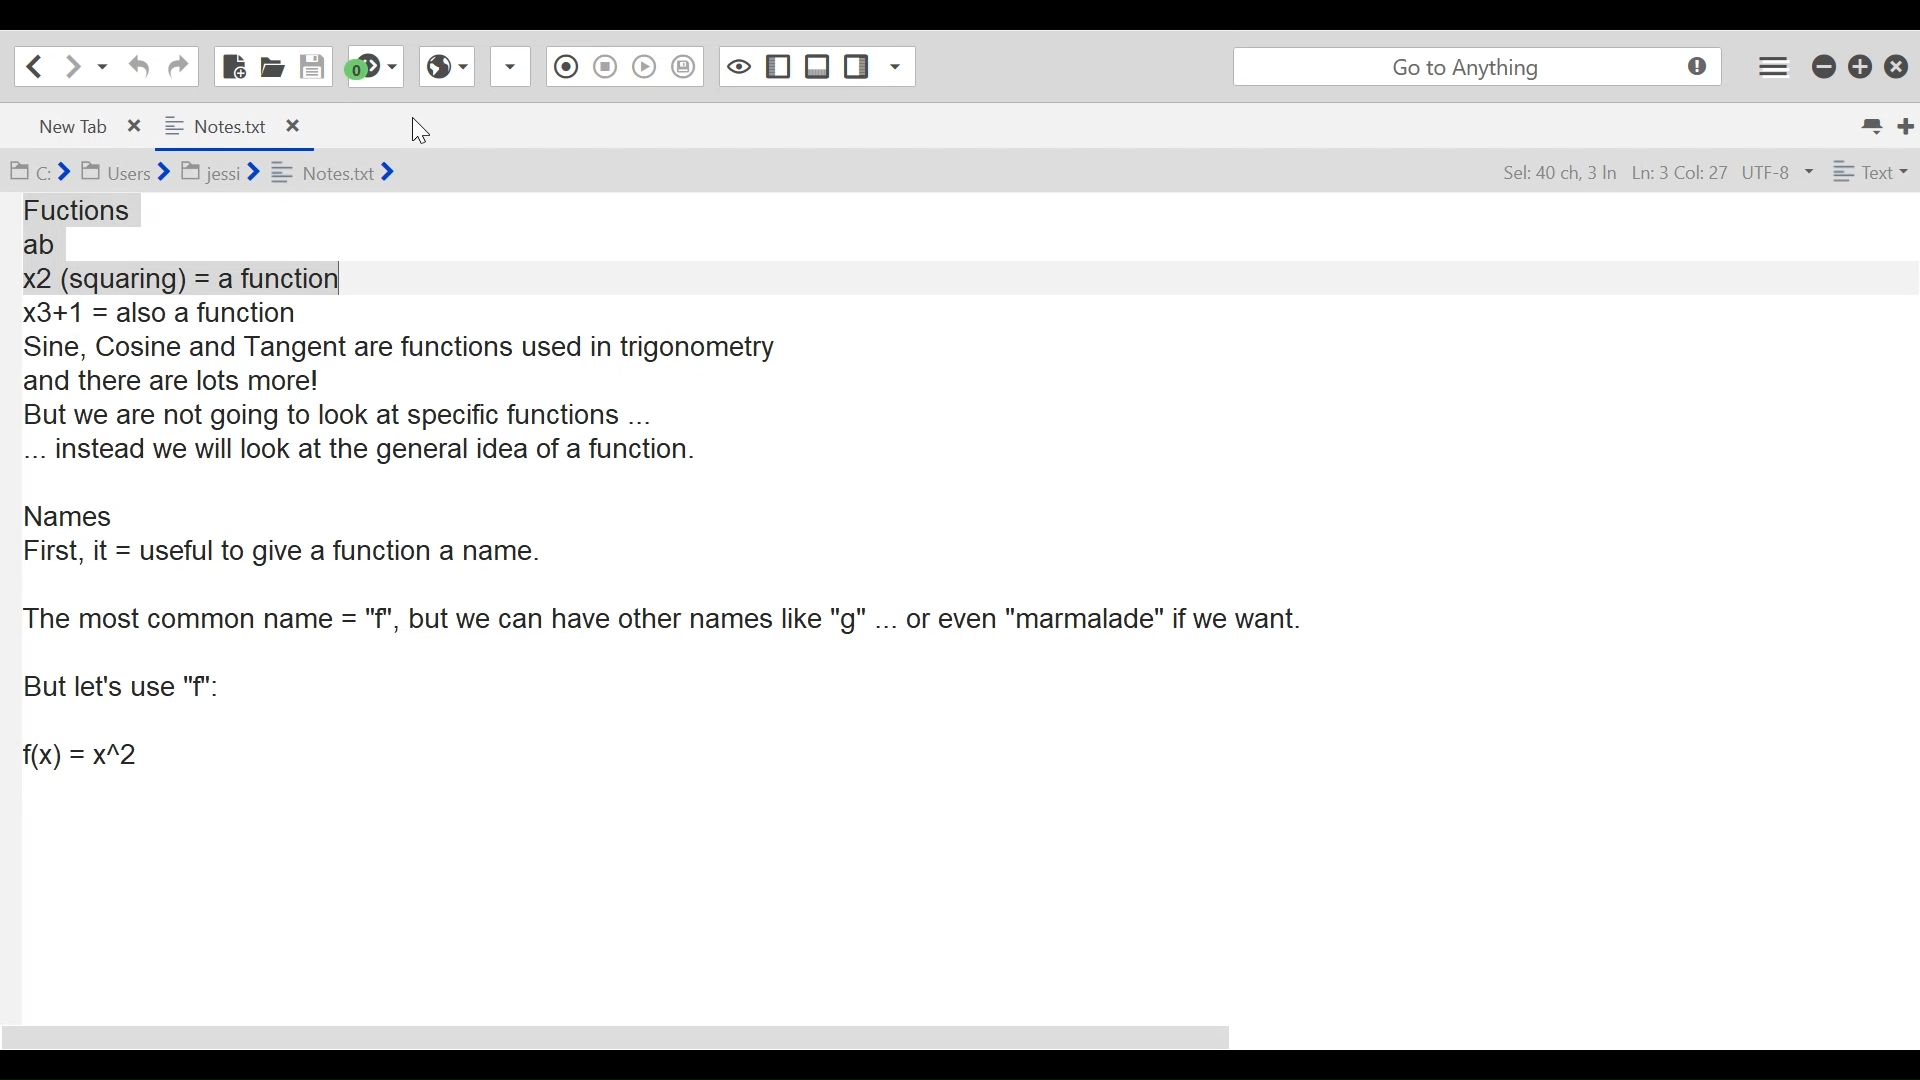 This screenshot has height=1080, width=1920. I want to click on Sow/Hide Left Pane, so click(817, 64).